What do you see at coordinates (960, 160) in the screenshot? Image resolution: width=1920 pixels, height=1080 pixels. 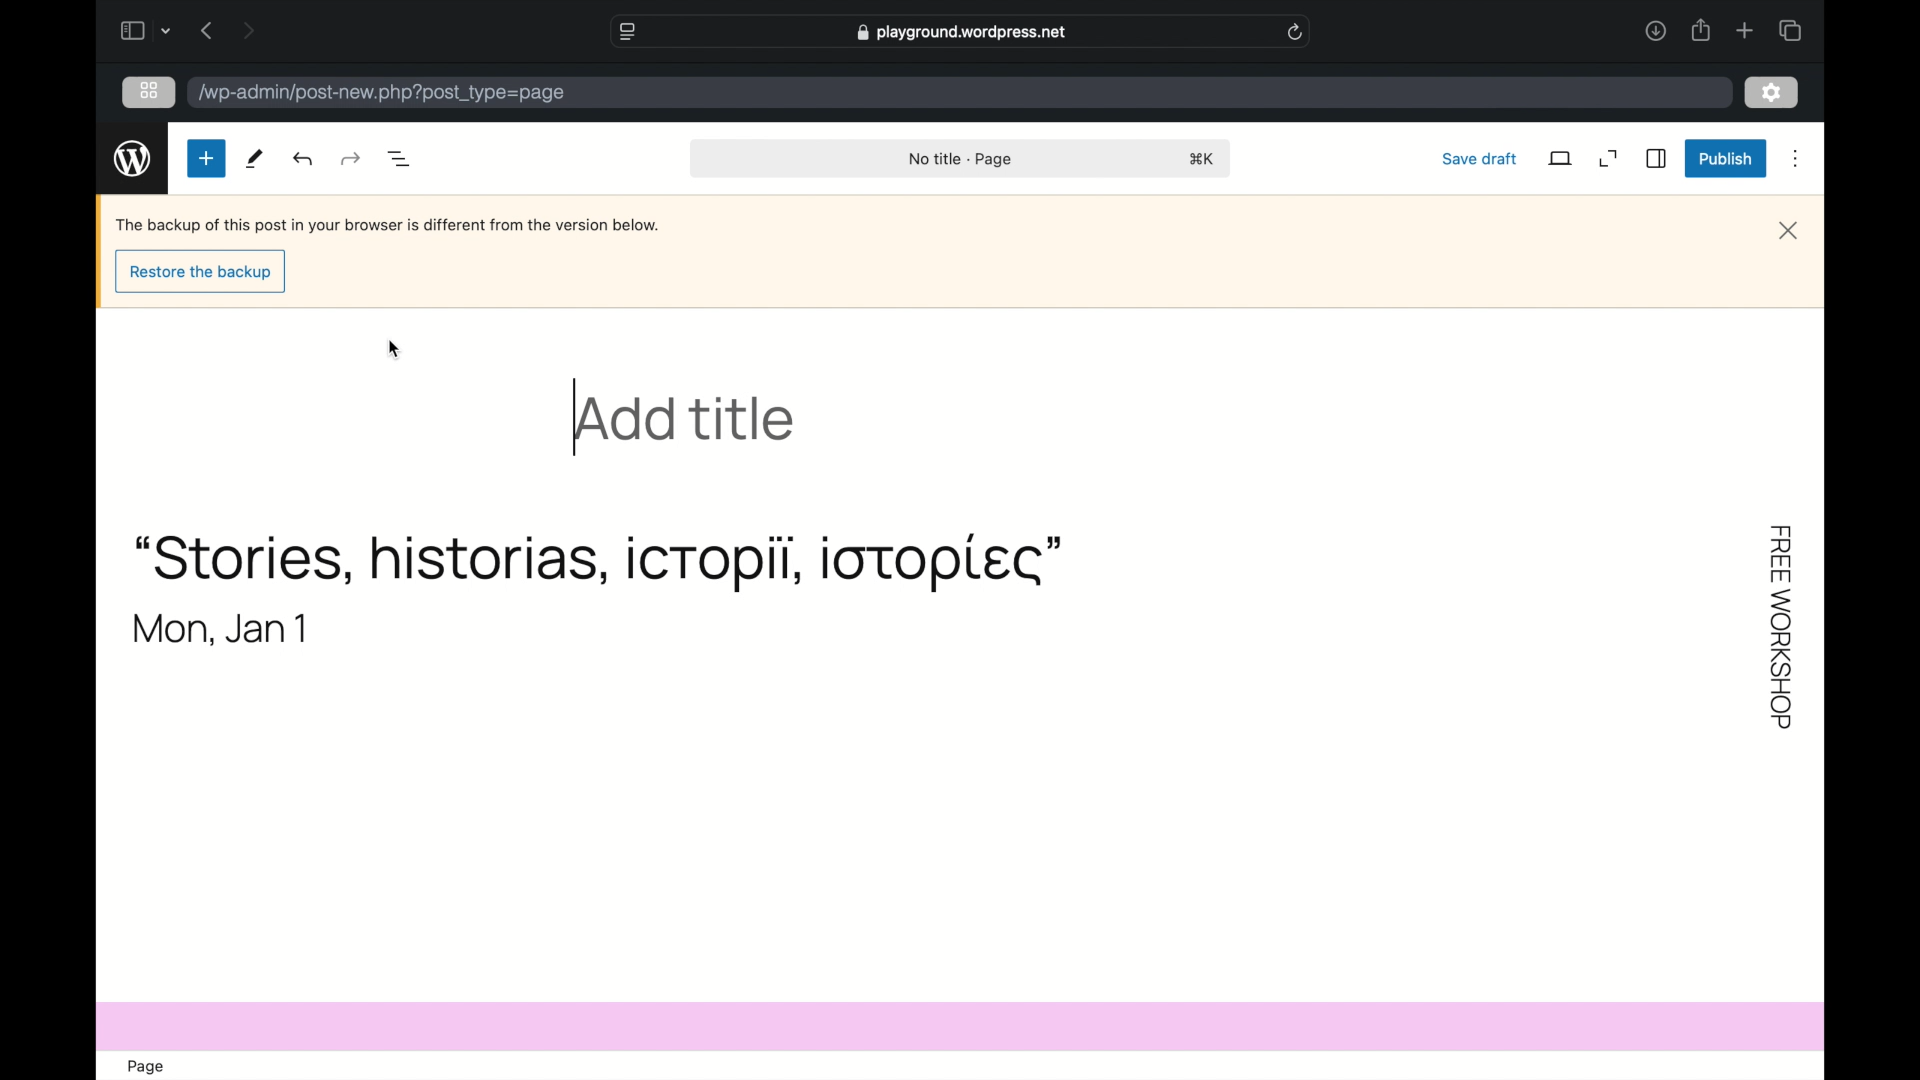 I see `no title- page` at bounding box center [960, 160].